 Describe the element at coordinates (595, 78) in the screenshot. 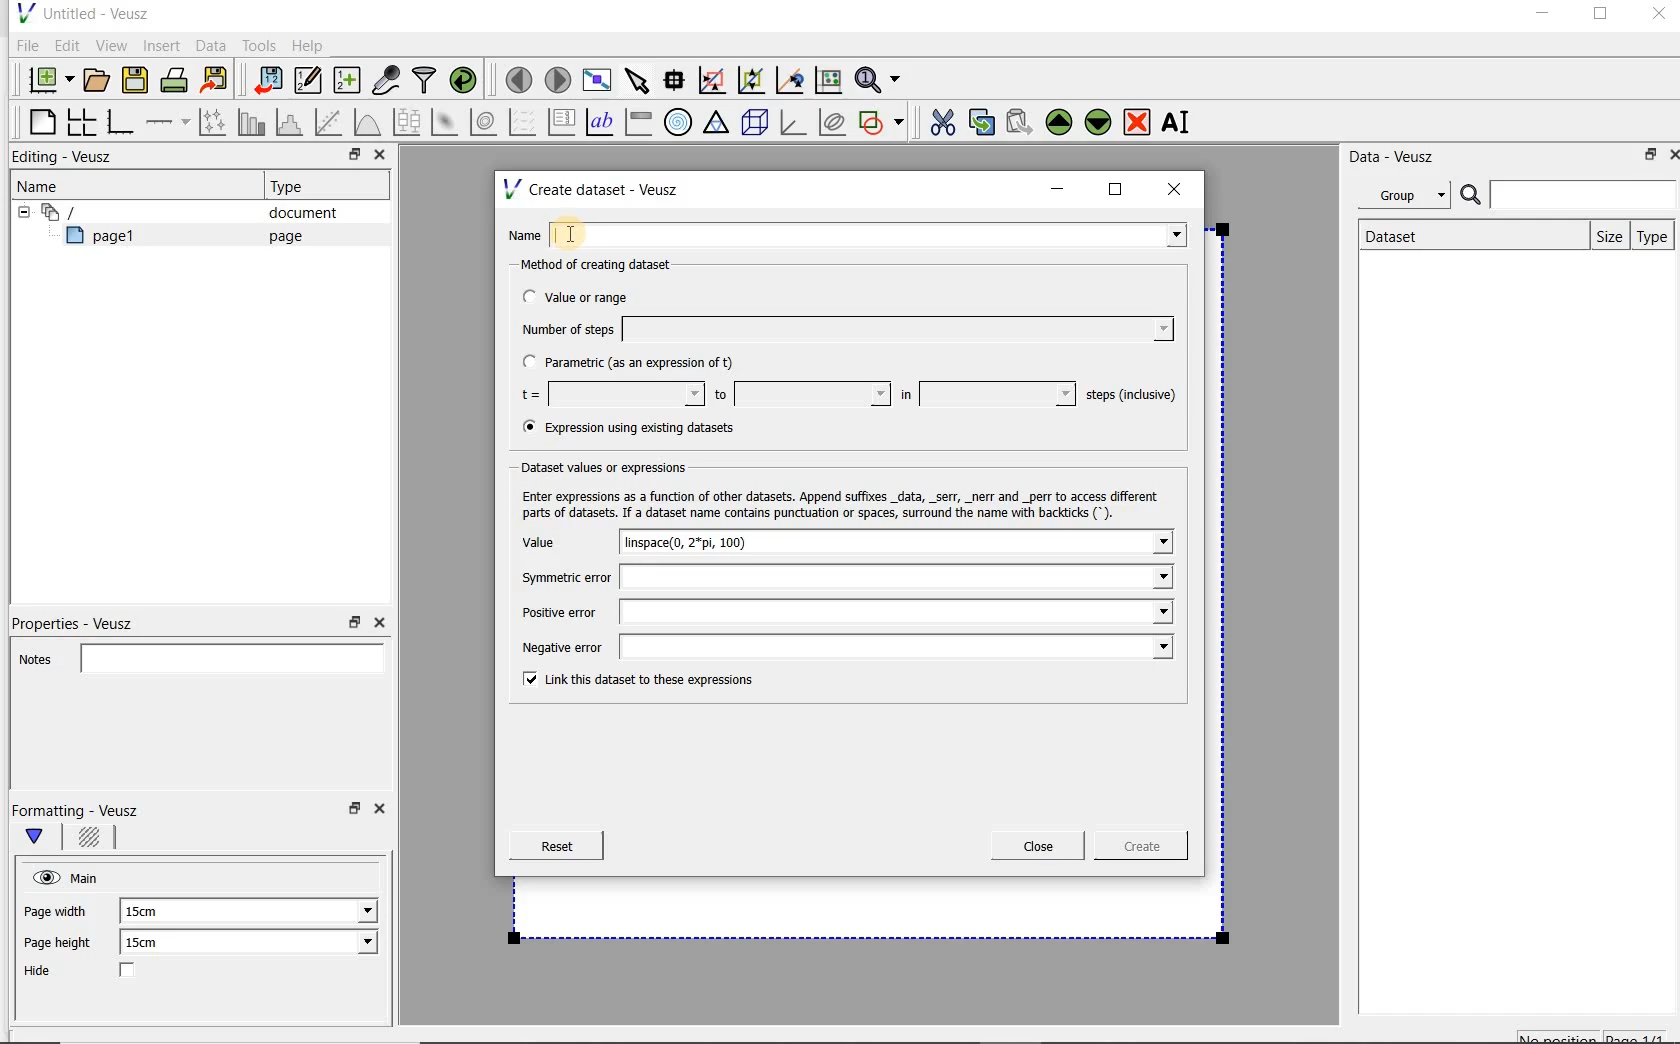

I see `view plot full screen` at that location.